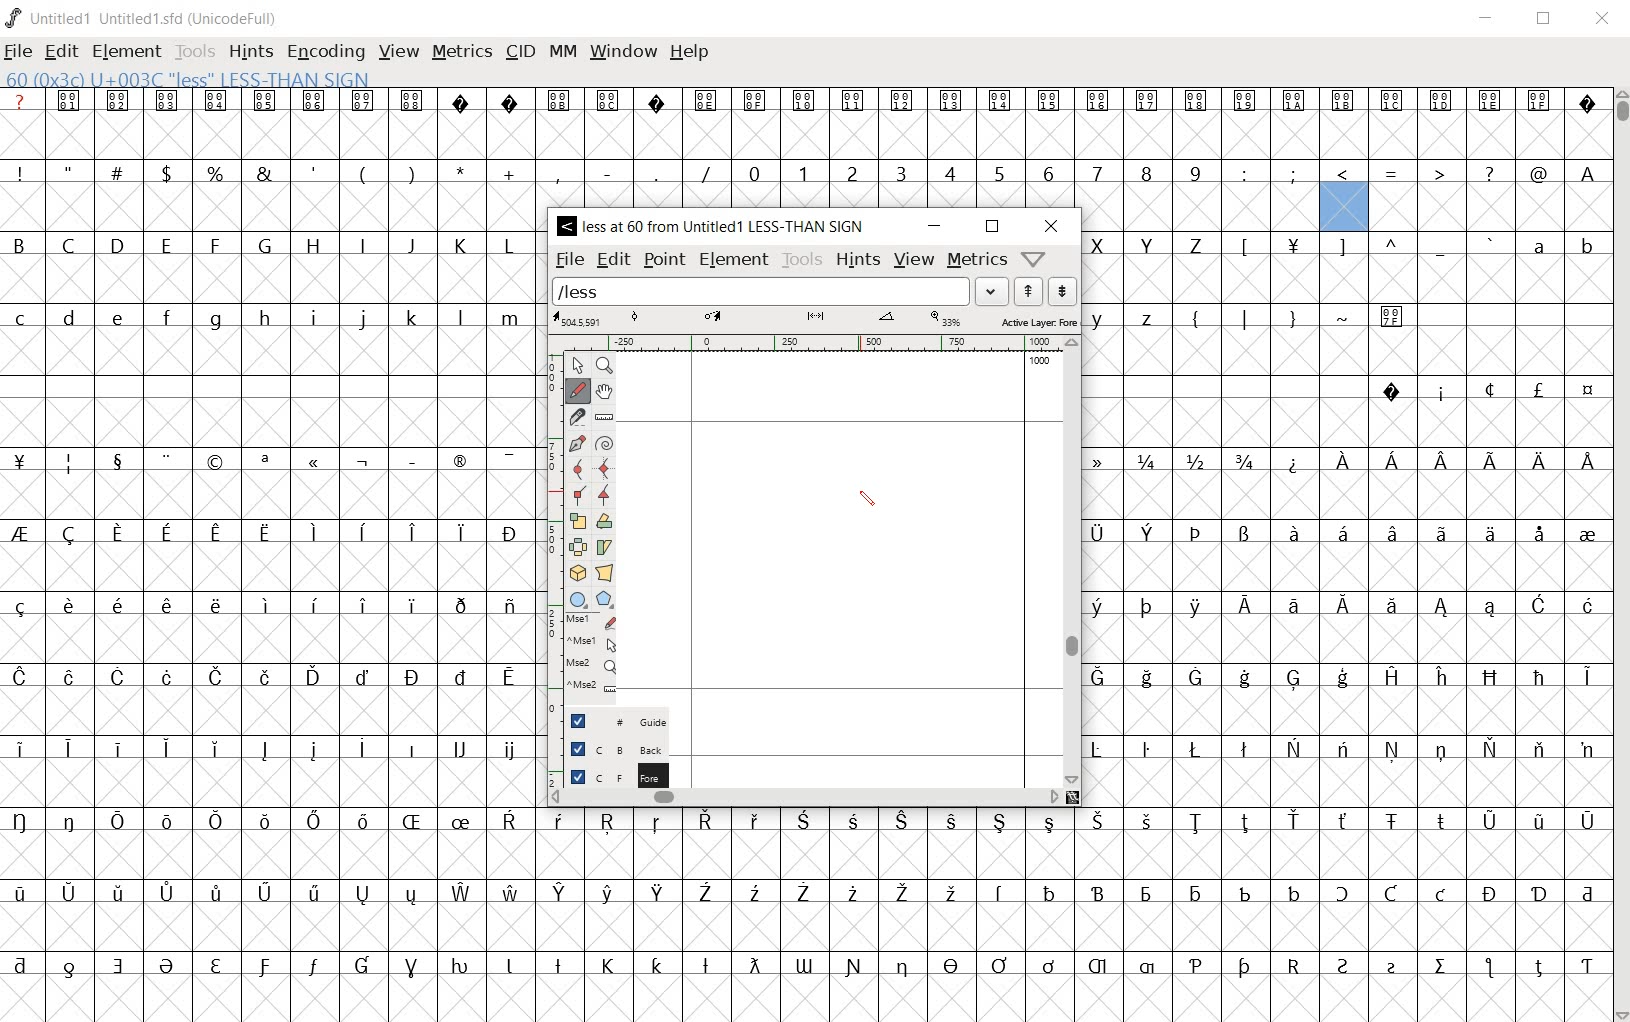  Describe the element at coordinates (578, 545) in the screenshot. I see `flip the selection` at that location.